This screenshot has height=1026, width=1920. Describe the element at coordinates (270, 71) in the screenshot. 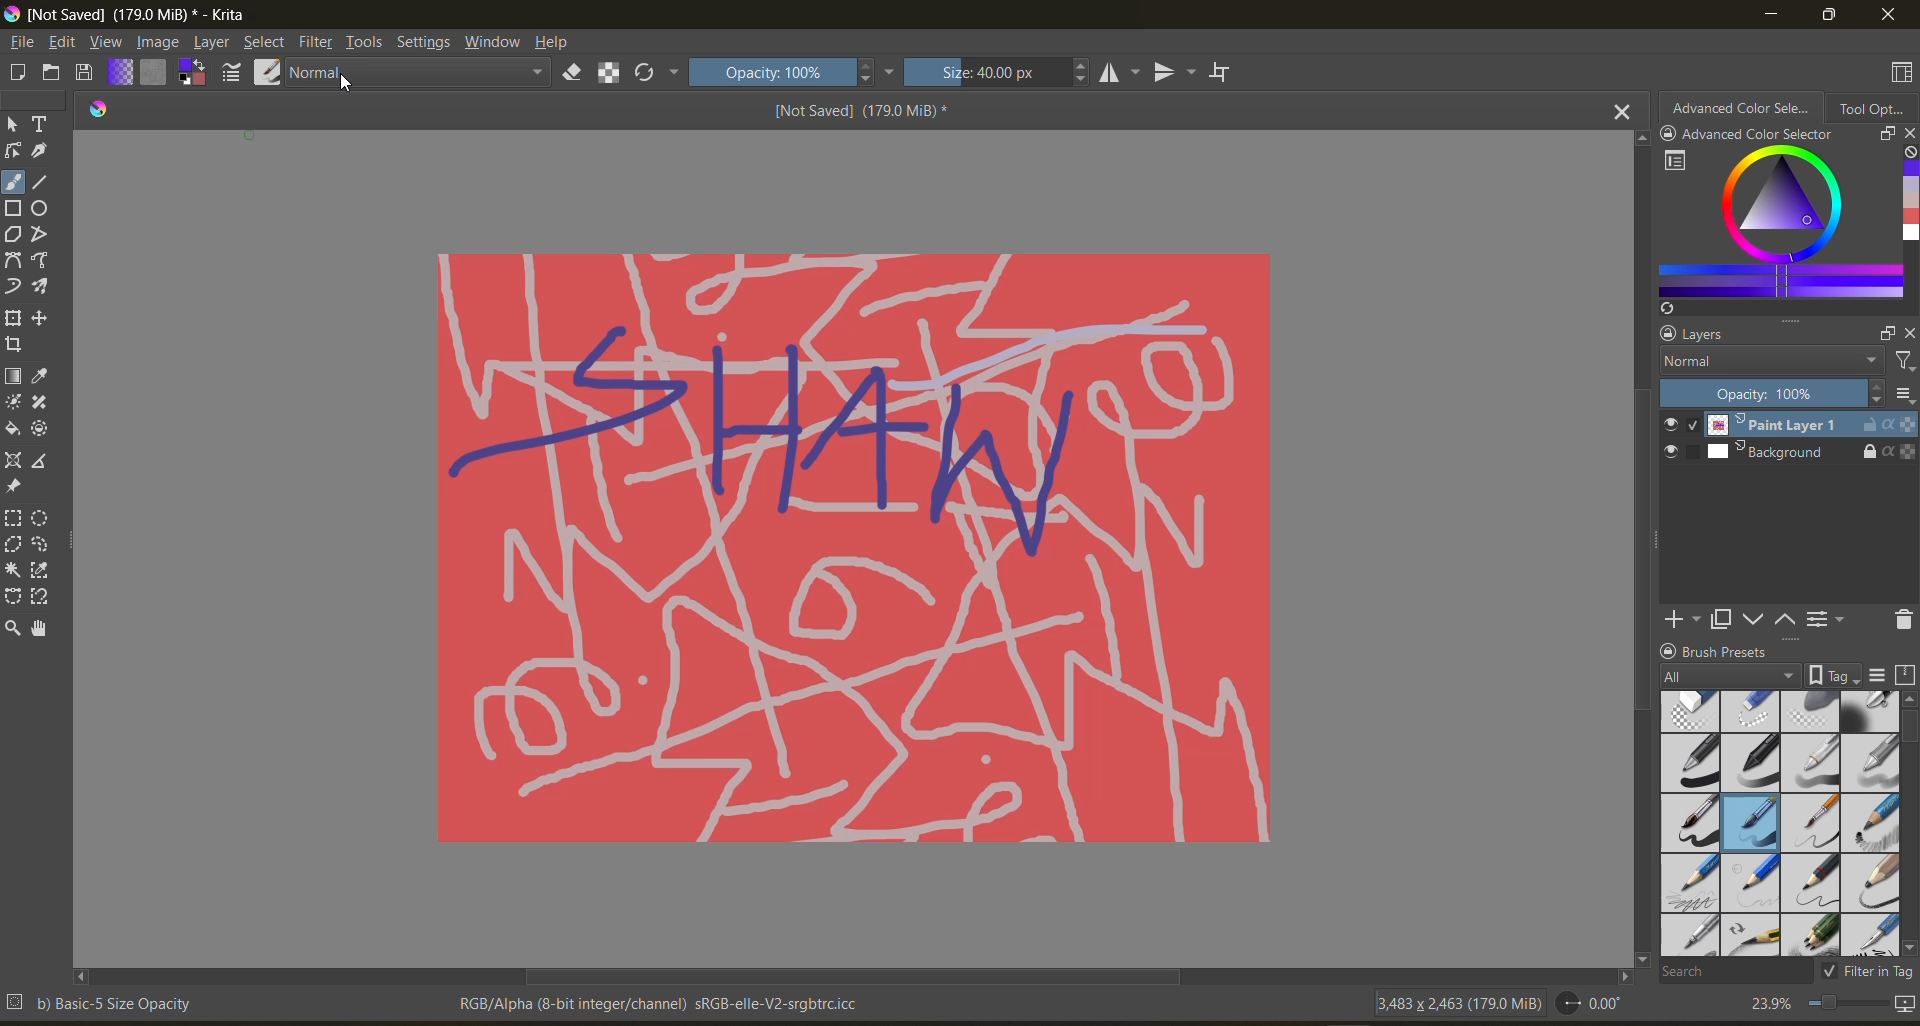

I see `choose brush preset` at that location.